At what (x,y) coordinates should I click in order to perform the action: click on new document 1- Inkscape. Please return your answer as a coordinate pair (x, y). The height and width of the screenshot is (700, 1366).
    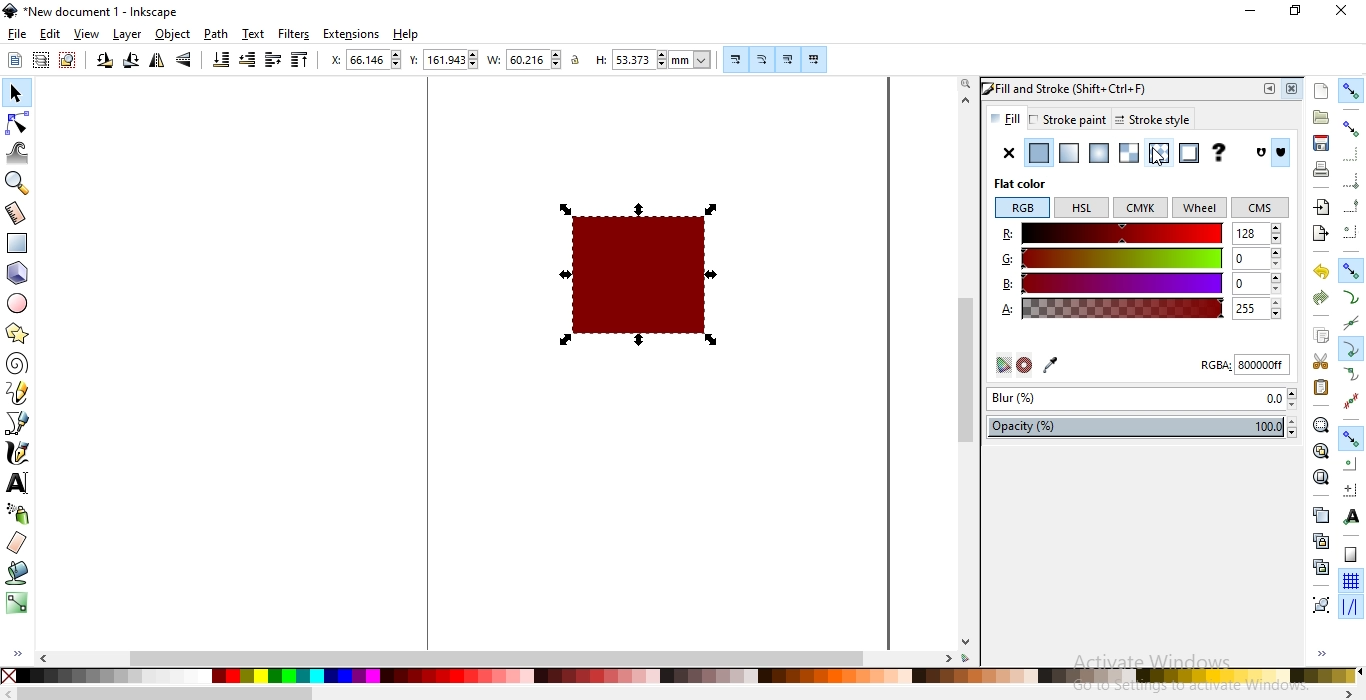
    Looking at the image, I should click on (98, 12).